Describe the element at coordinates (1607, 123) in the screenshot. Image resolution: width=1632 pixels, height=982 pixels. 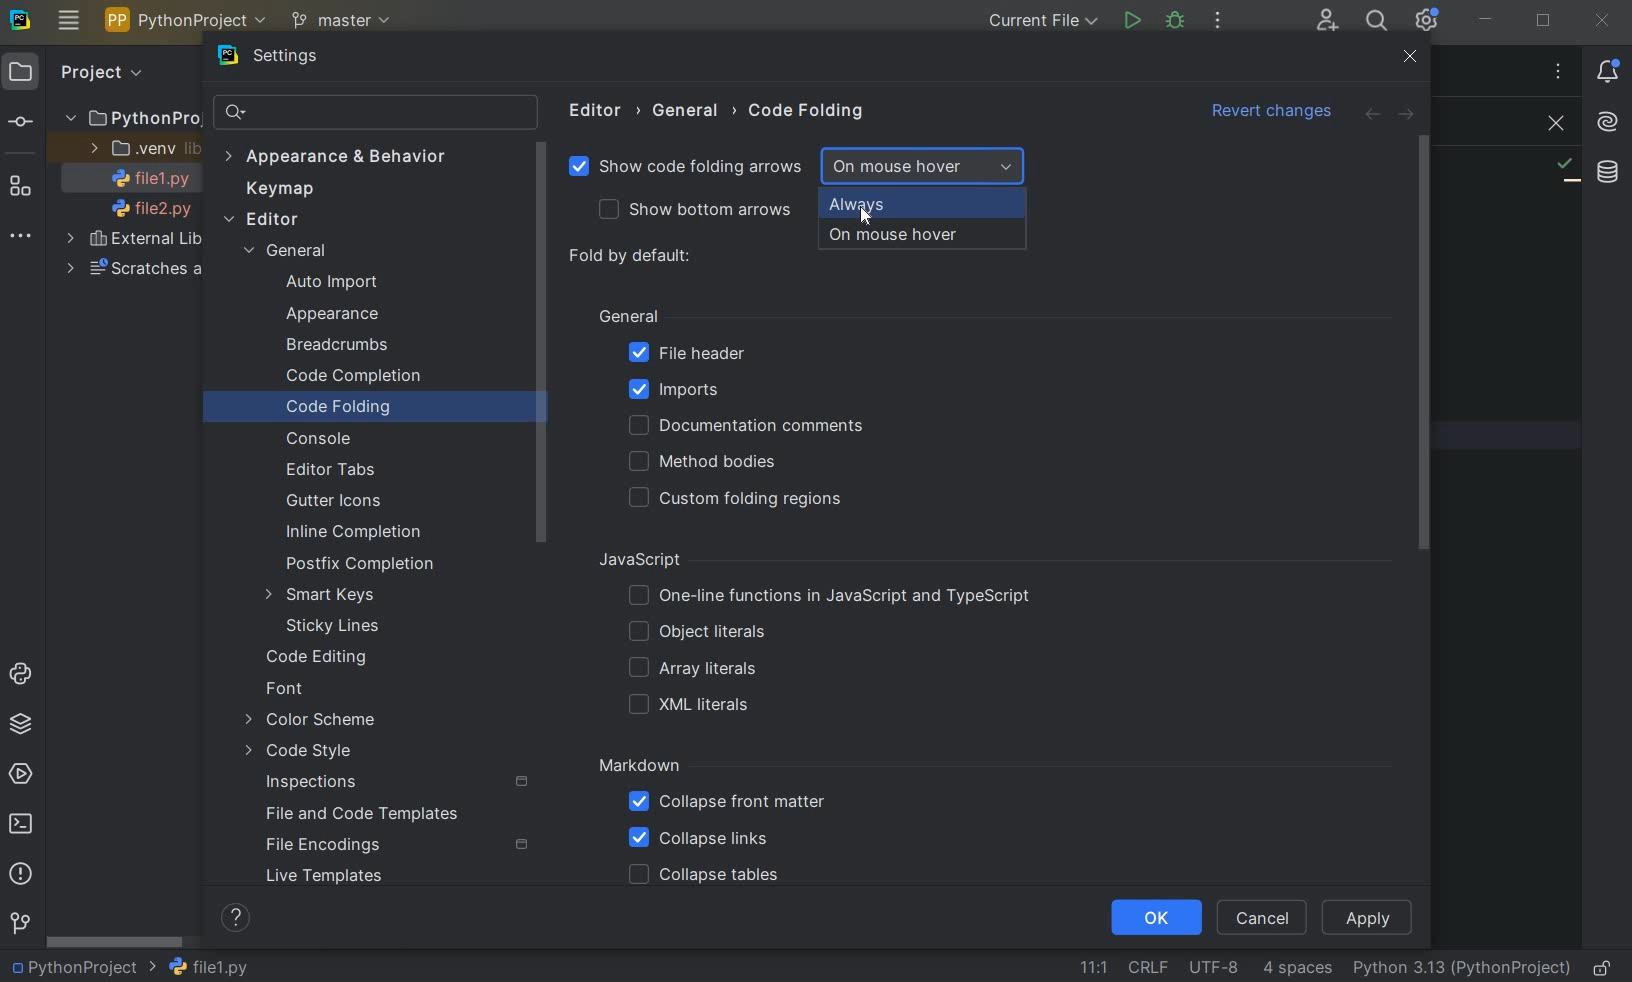
I see `AI ASSISTANT` at that location.